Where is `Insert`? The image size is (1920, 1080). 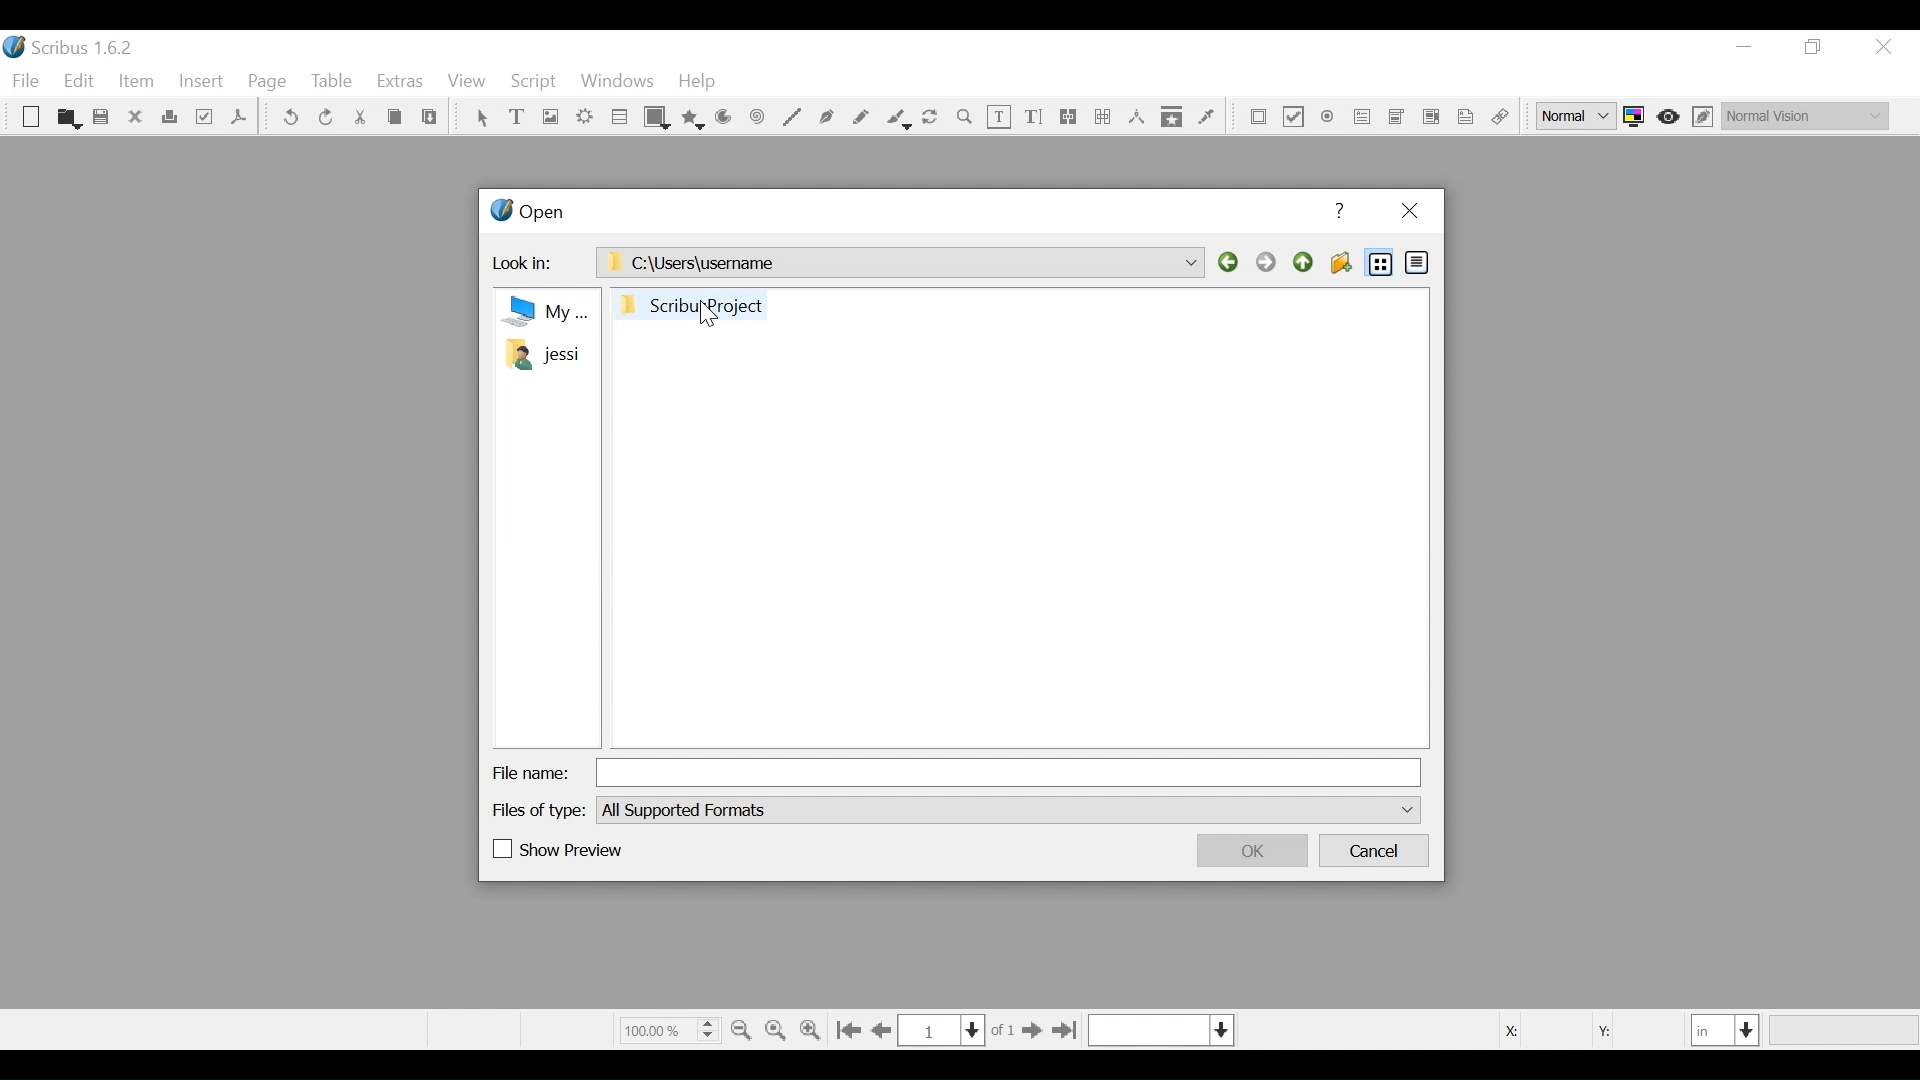 Insert is located at coordinates (202, 85).